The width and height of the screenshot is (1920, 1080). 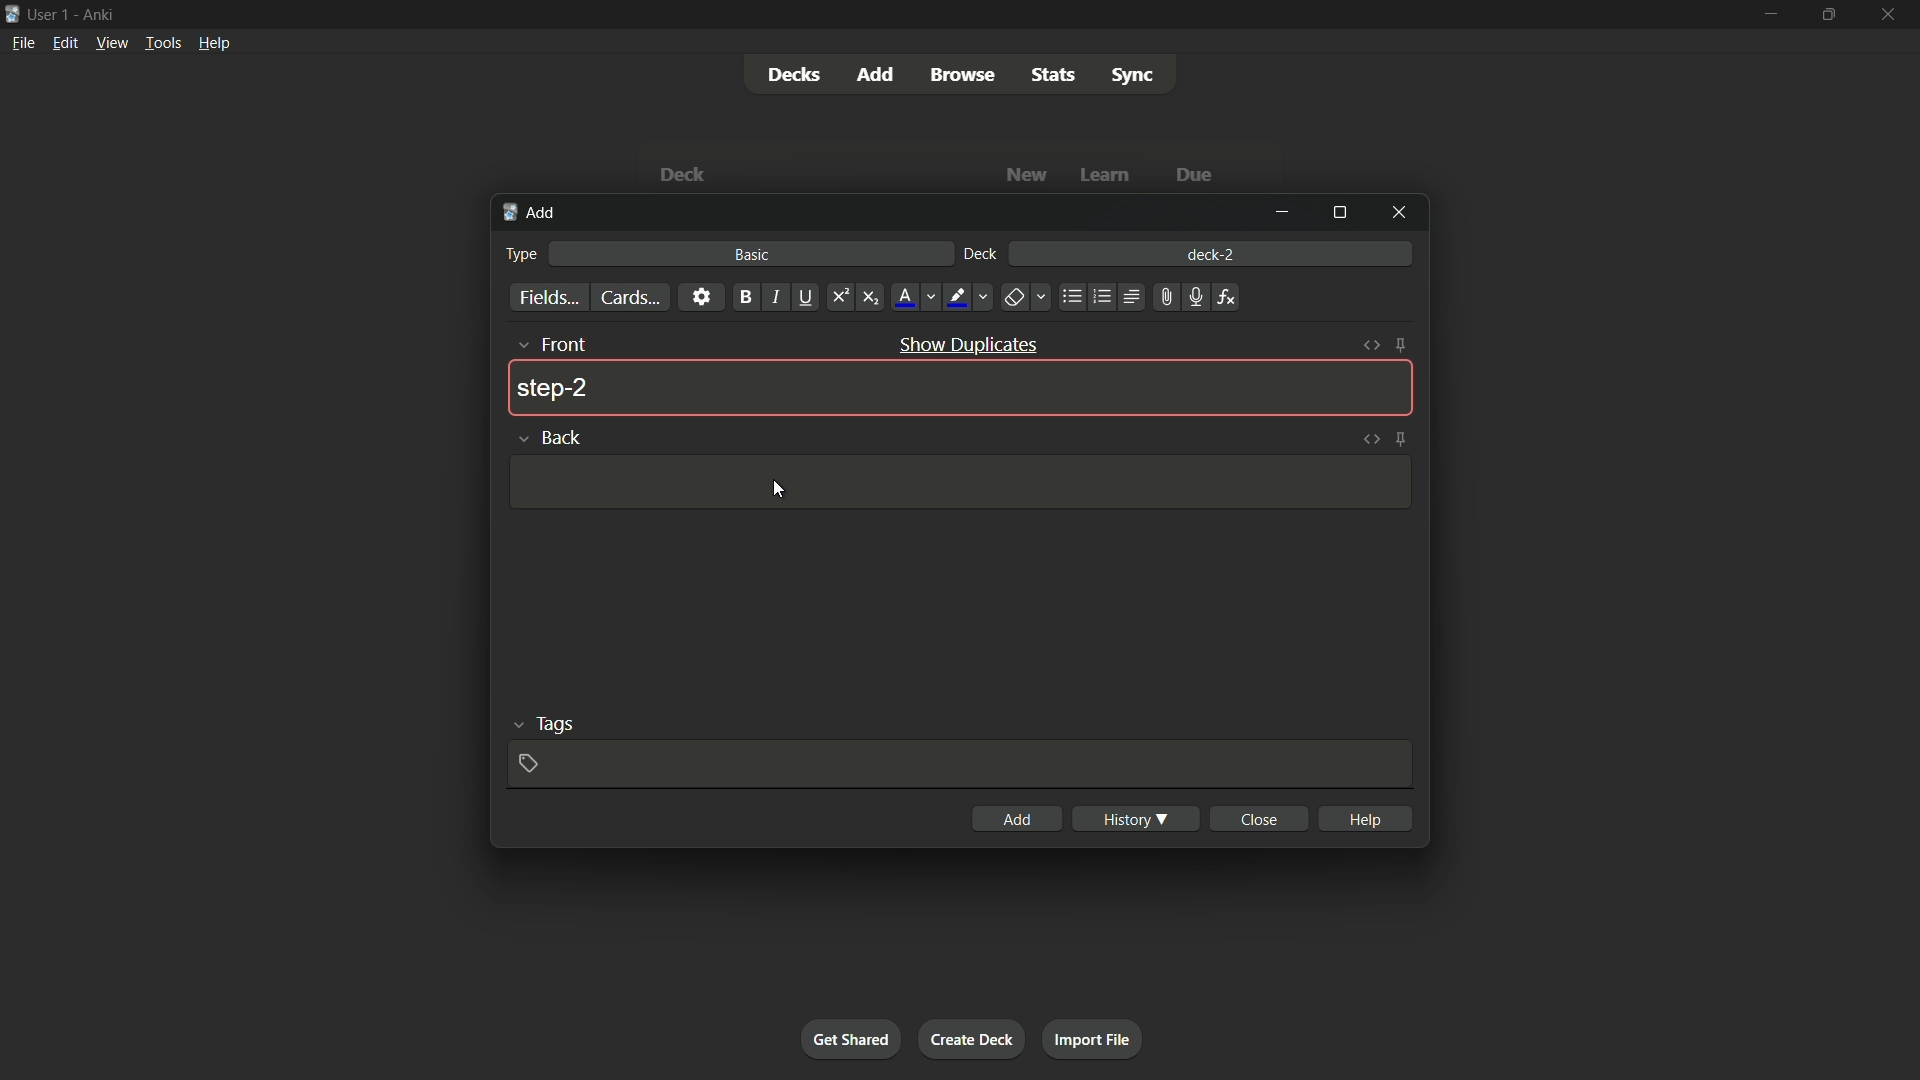 I want to click on toggle sticky, so click(x=1403, y=346).